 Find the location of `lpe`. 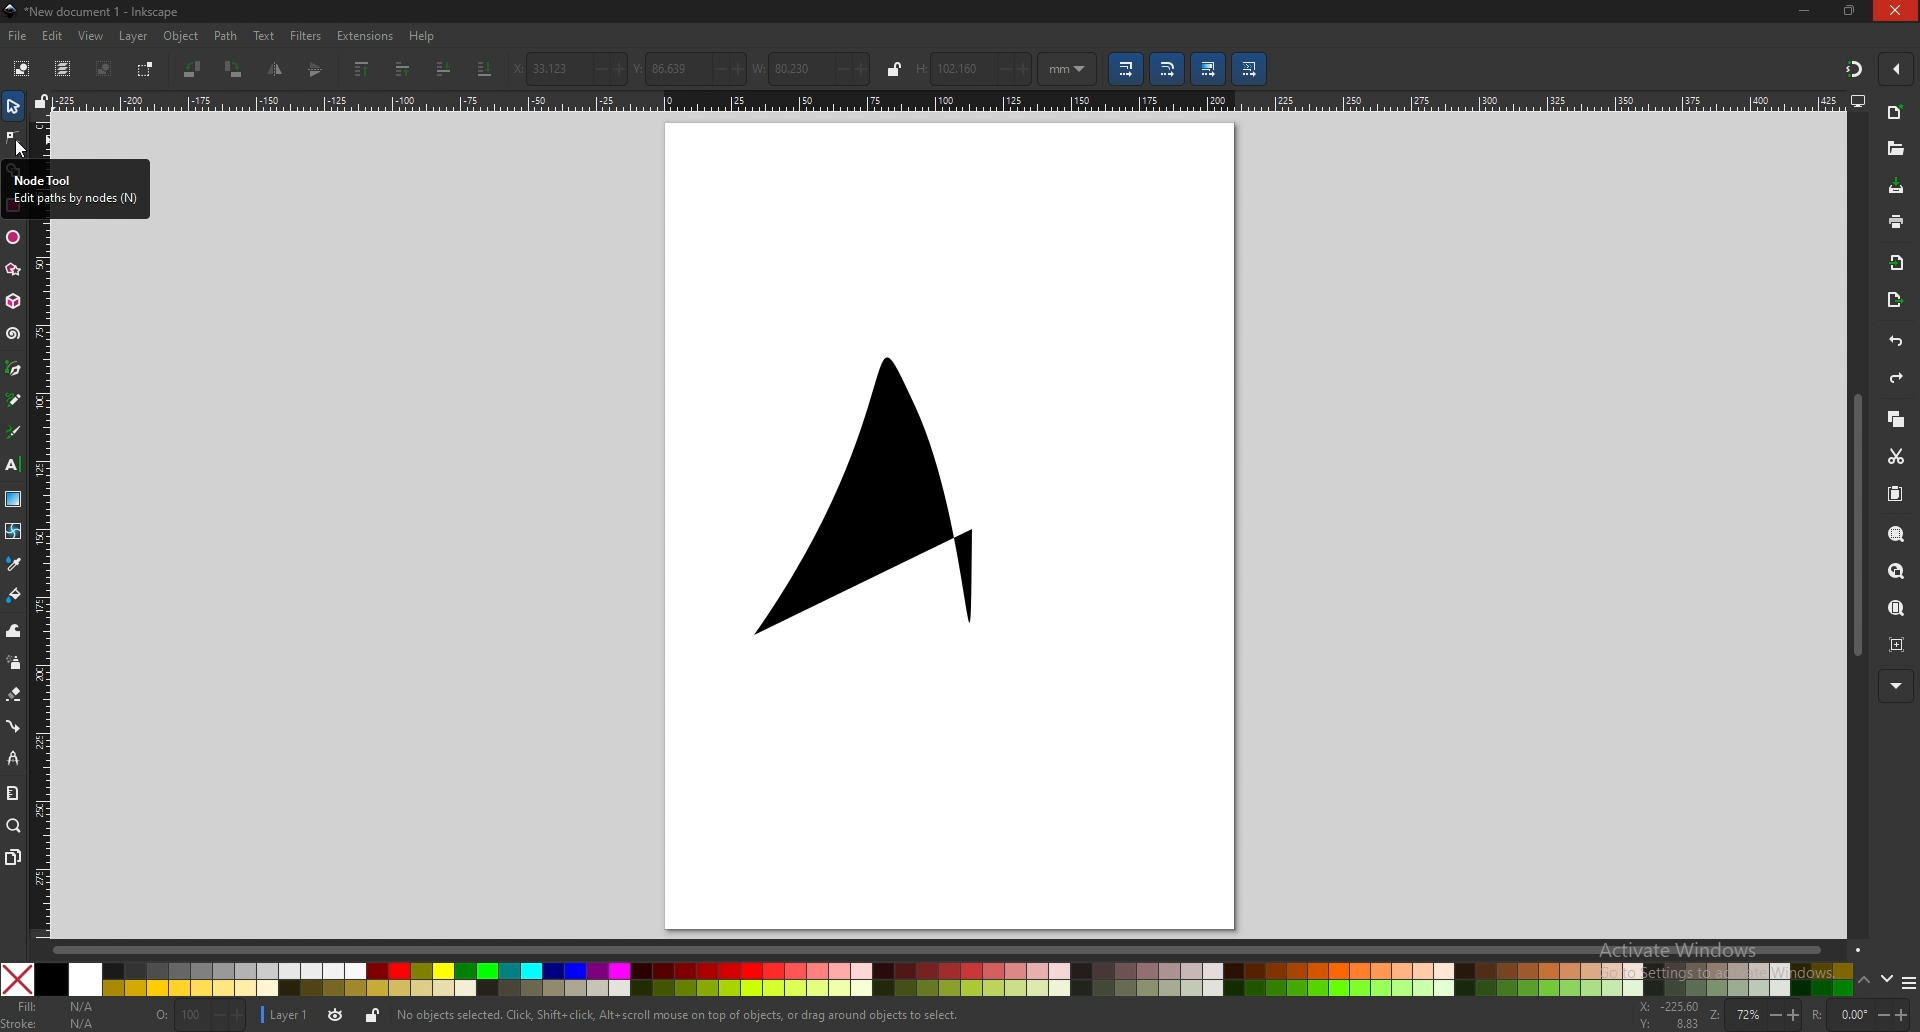

lpe is located at coordinates (13, 757).